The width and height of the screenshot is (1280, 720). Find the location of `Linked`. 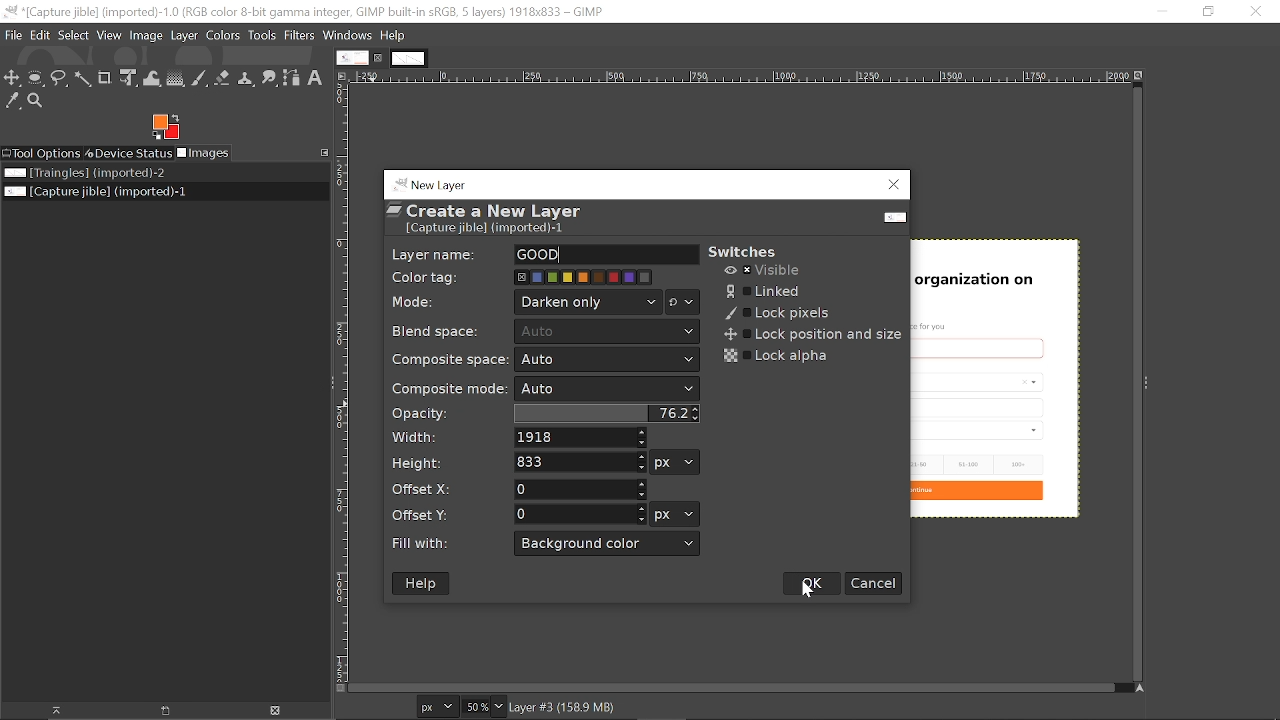

Linked is located at coordinates (770, 291).